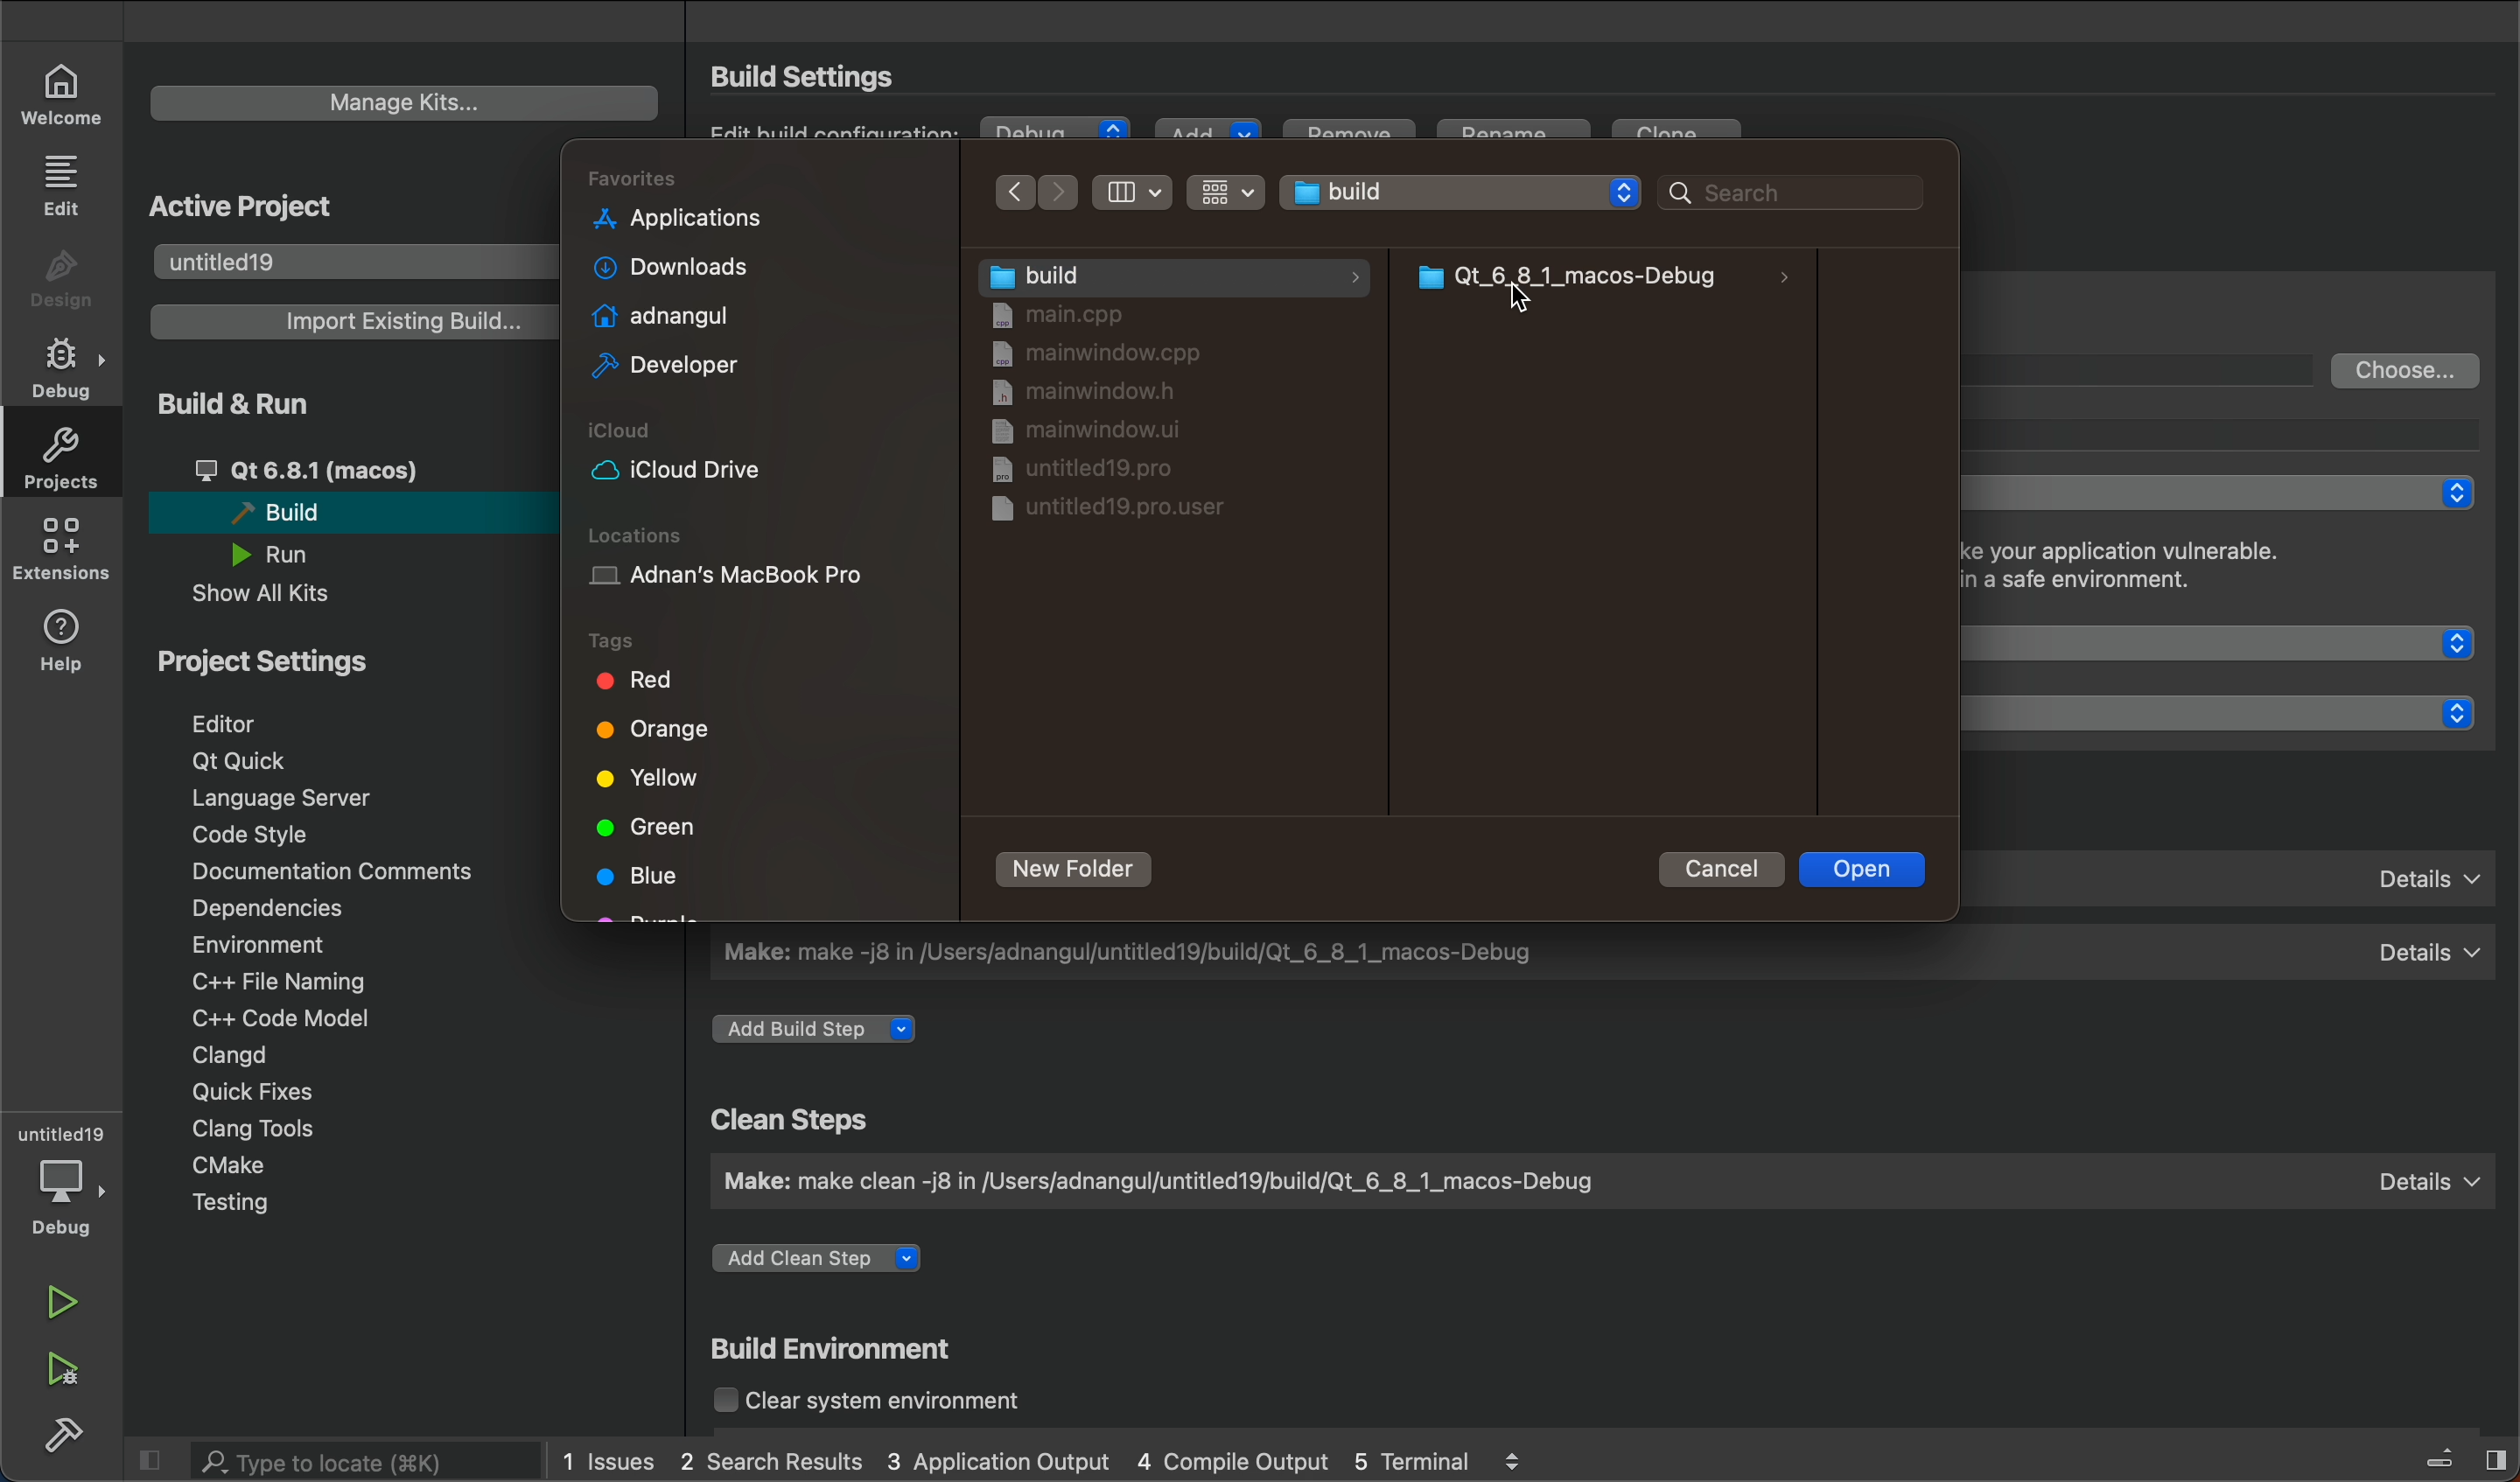 This screenshot has height=1482, width=2520. Describe the element at coordinates (344, 1461) in the screenshot. I see `search` at that location.